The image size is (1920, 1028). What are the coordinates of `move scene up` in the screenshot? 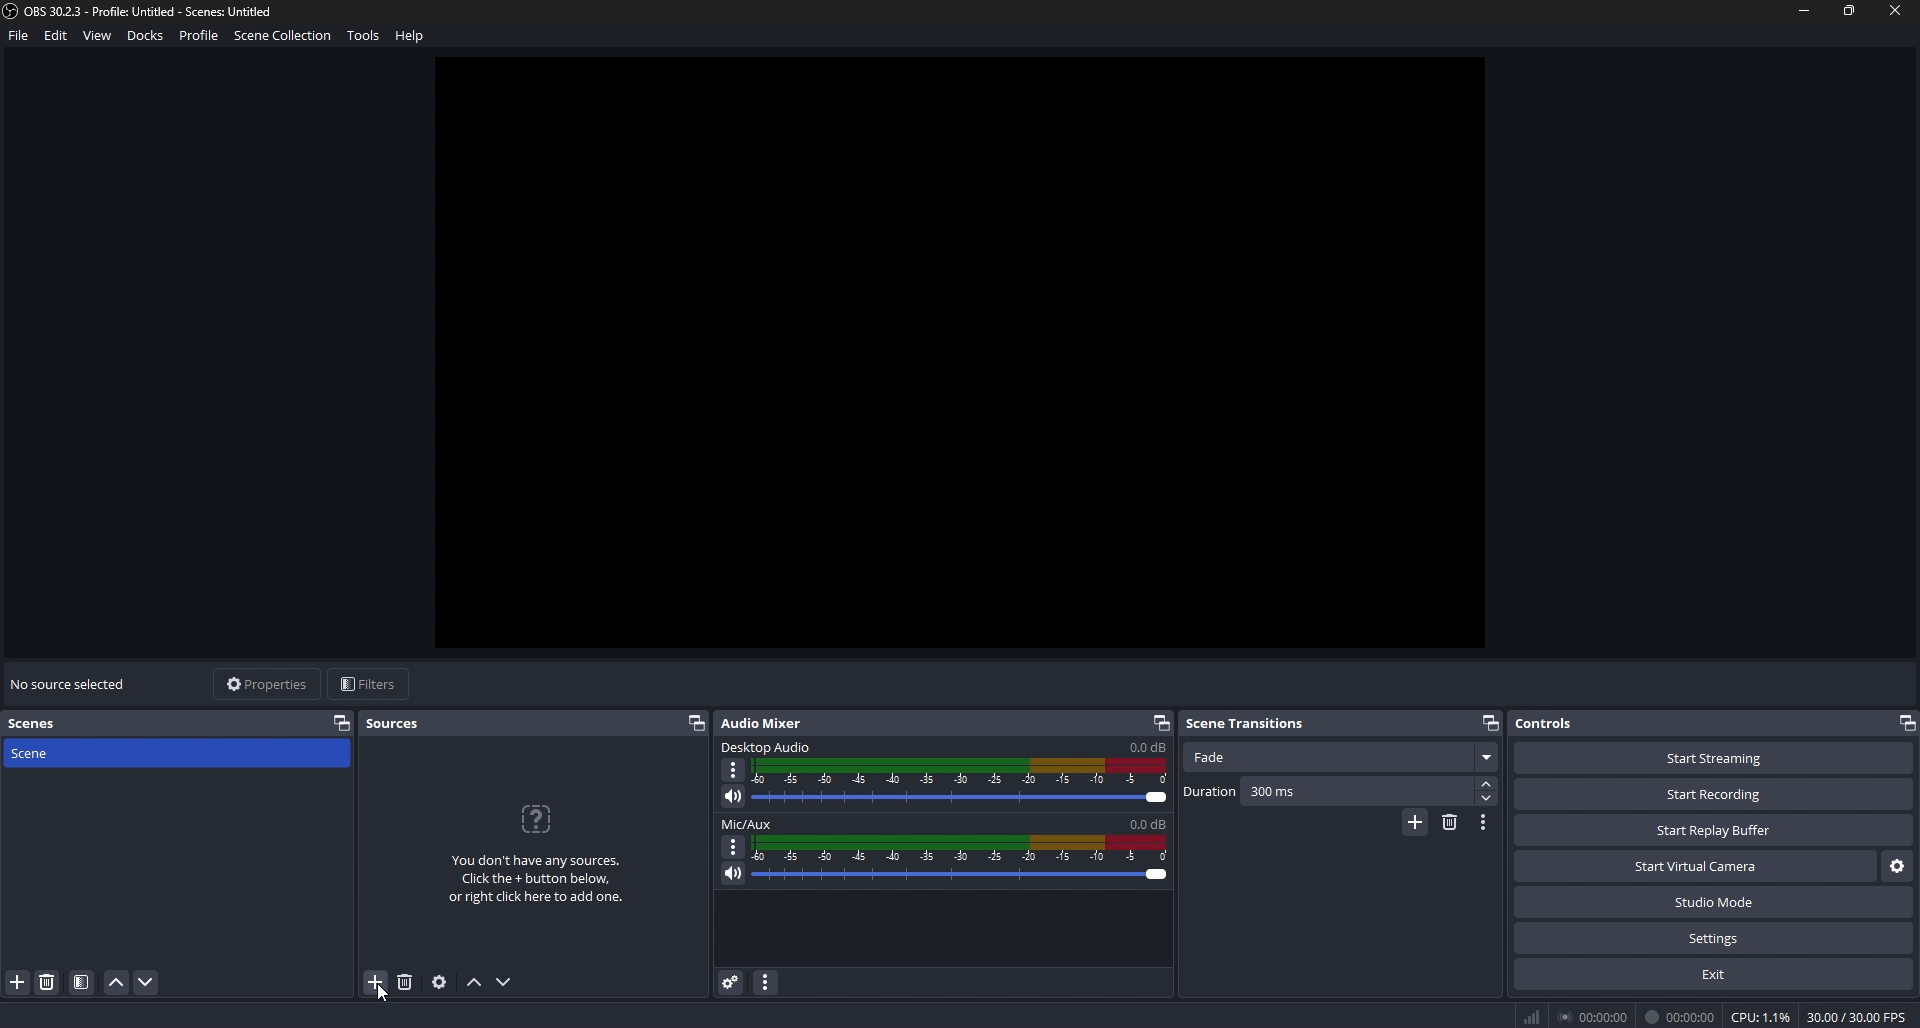 It's located at (116, 984).